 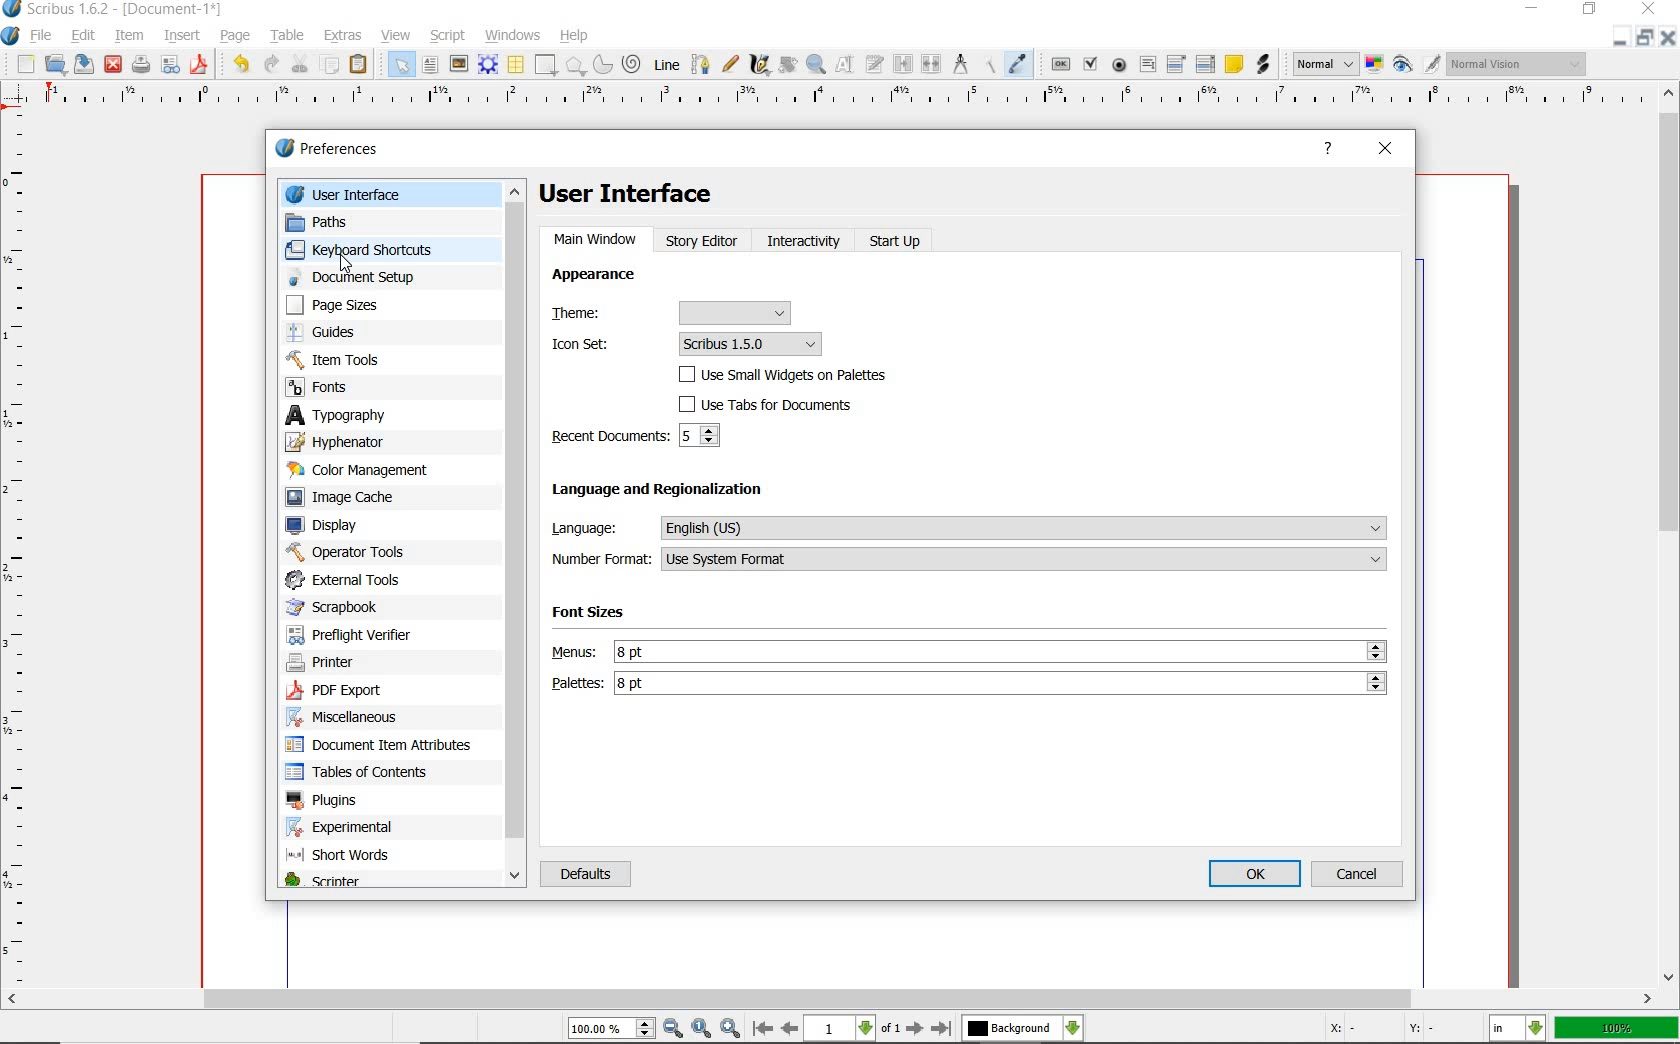 What do you see at coordinates (968, 685) in the screenshot?
I see `palettes` at bounding box center [968, 685].